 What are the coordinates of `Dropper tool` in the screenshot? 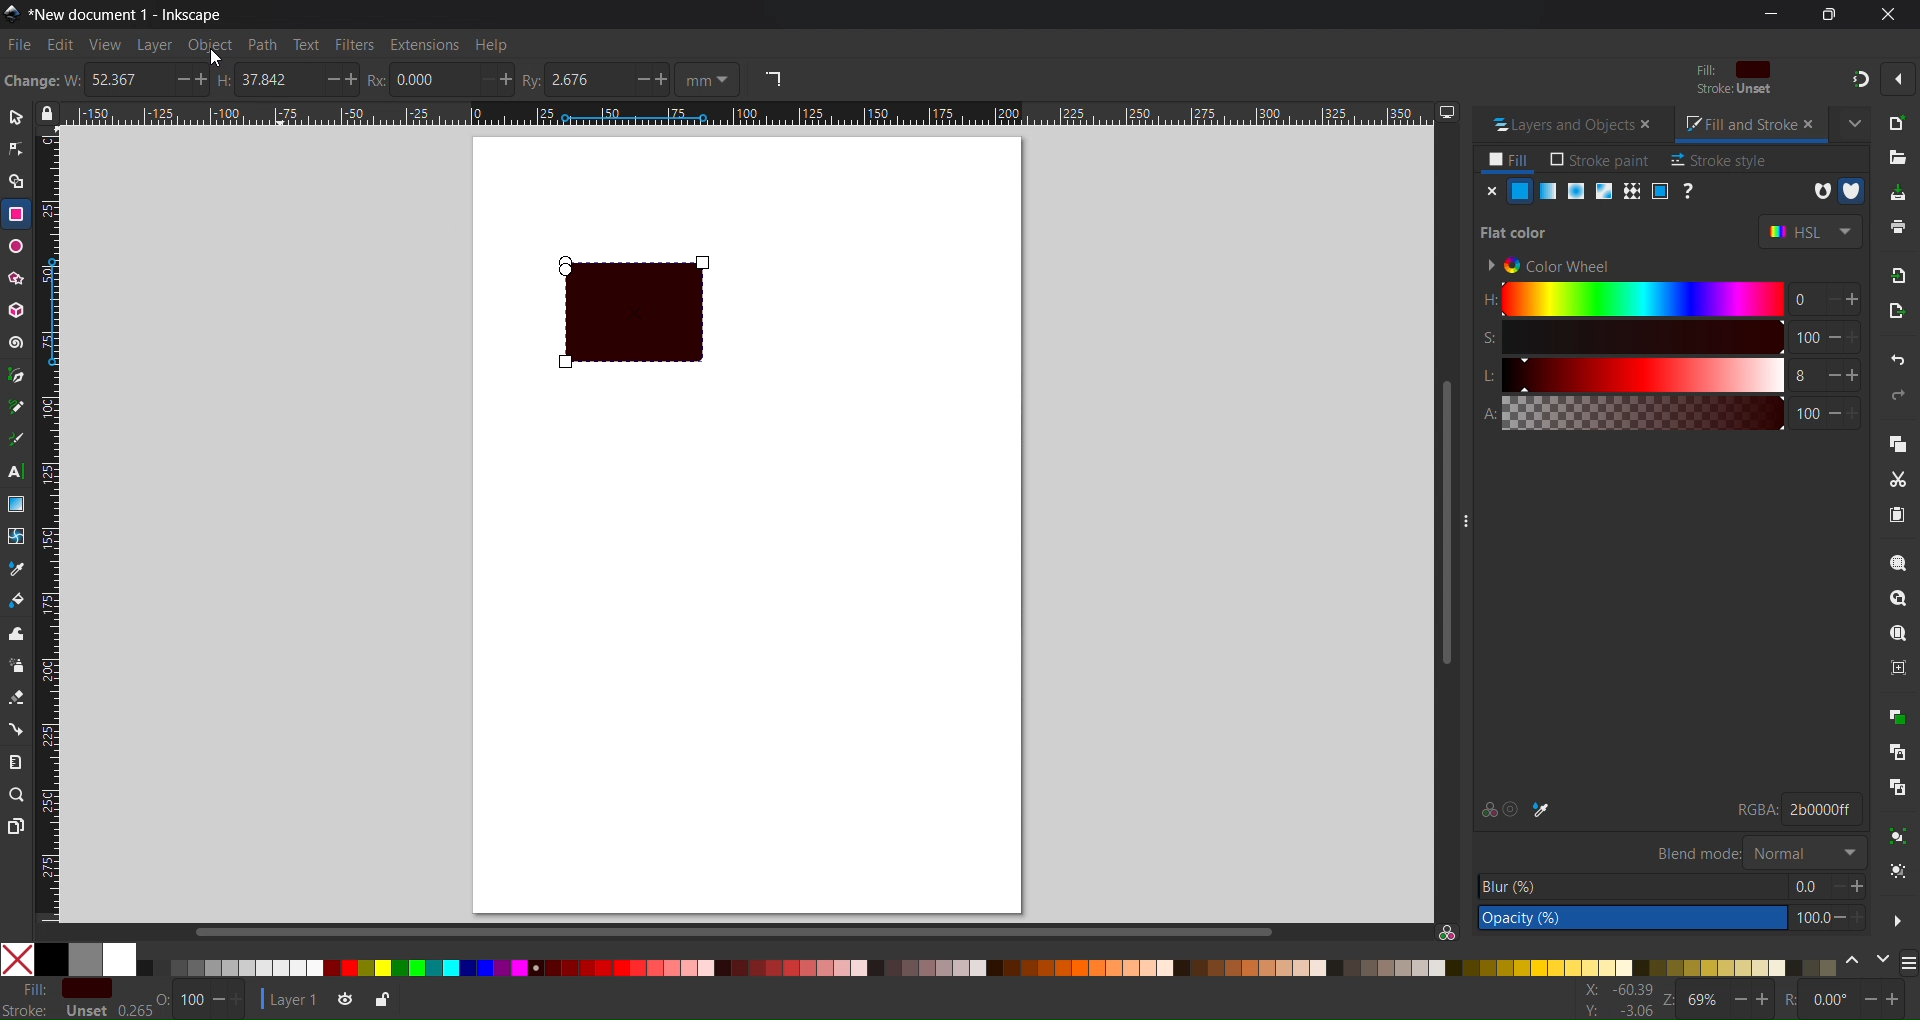 It's located at (17, 568).